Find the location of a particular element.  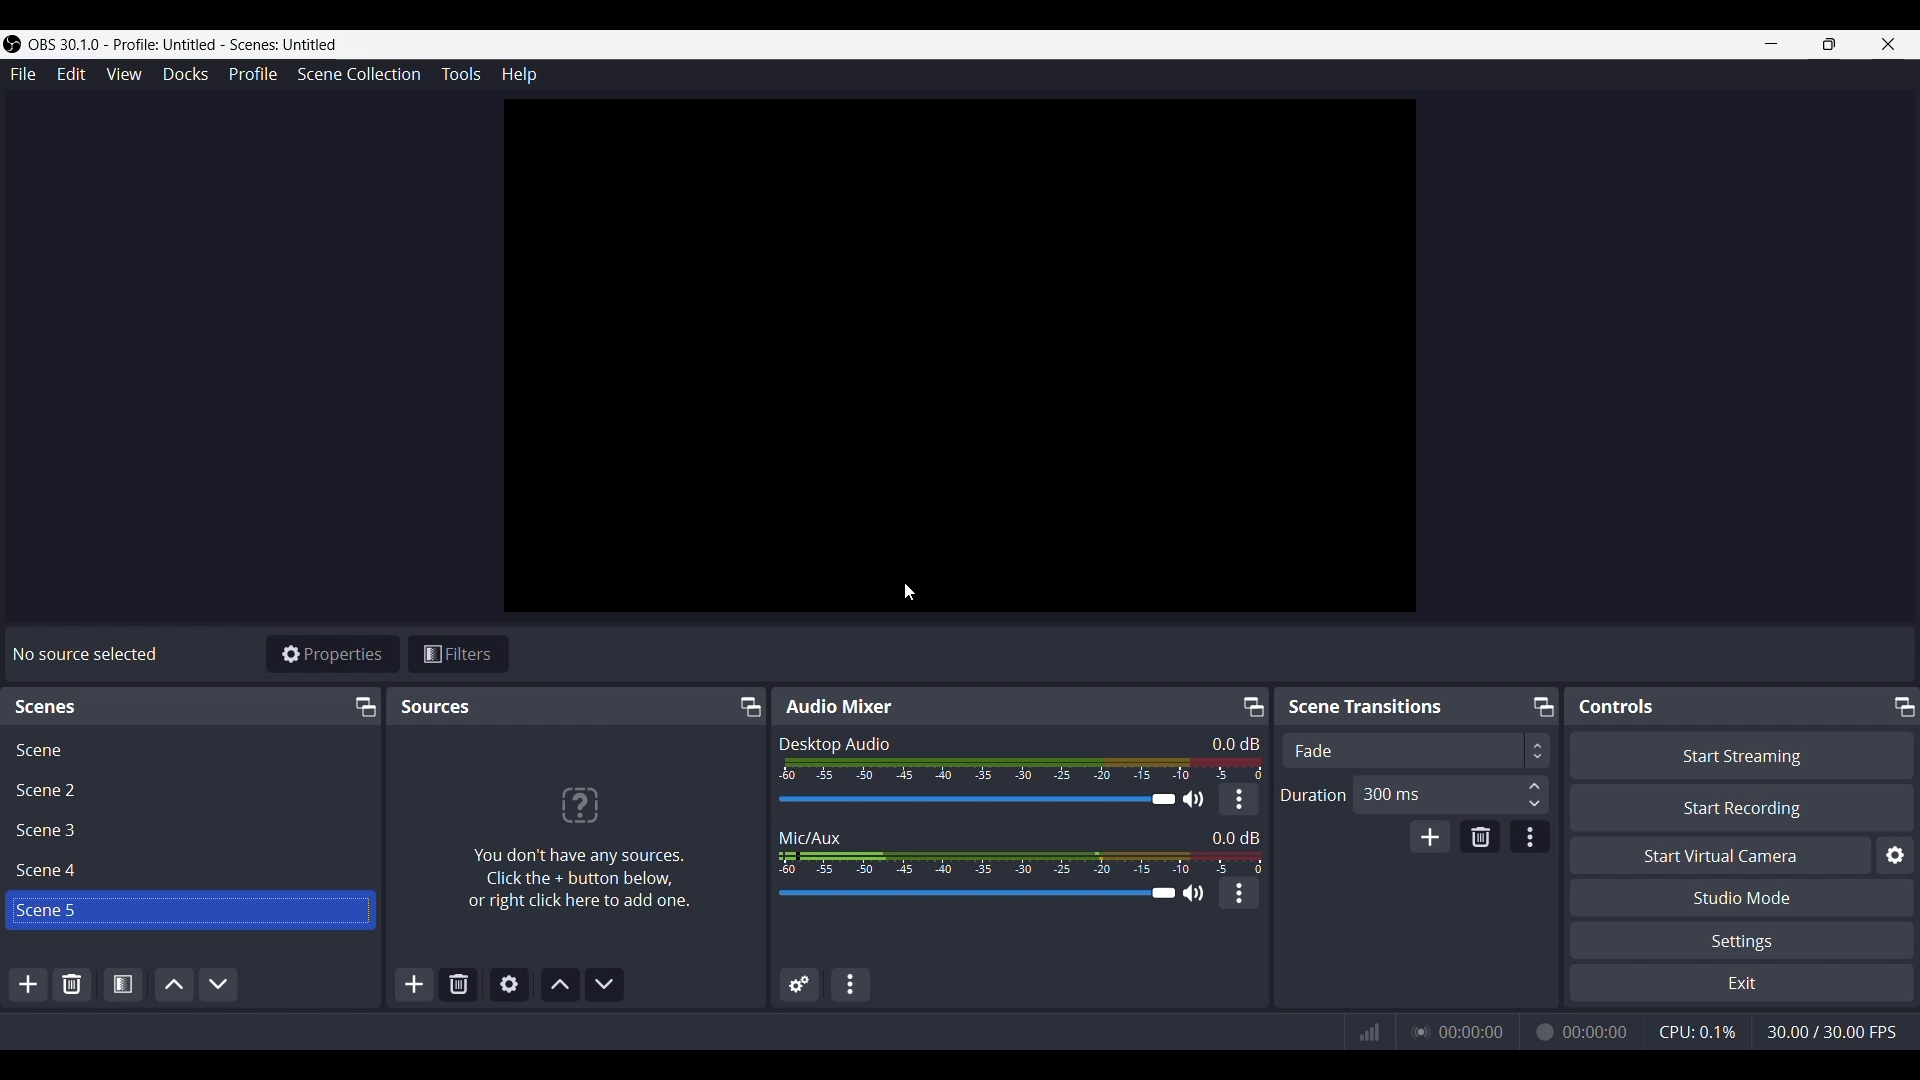

More is located at coordinates (1239, 800).